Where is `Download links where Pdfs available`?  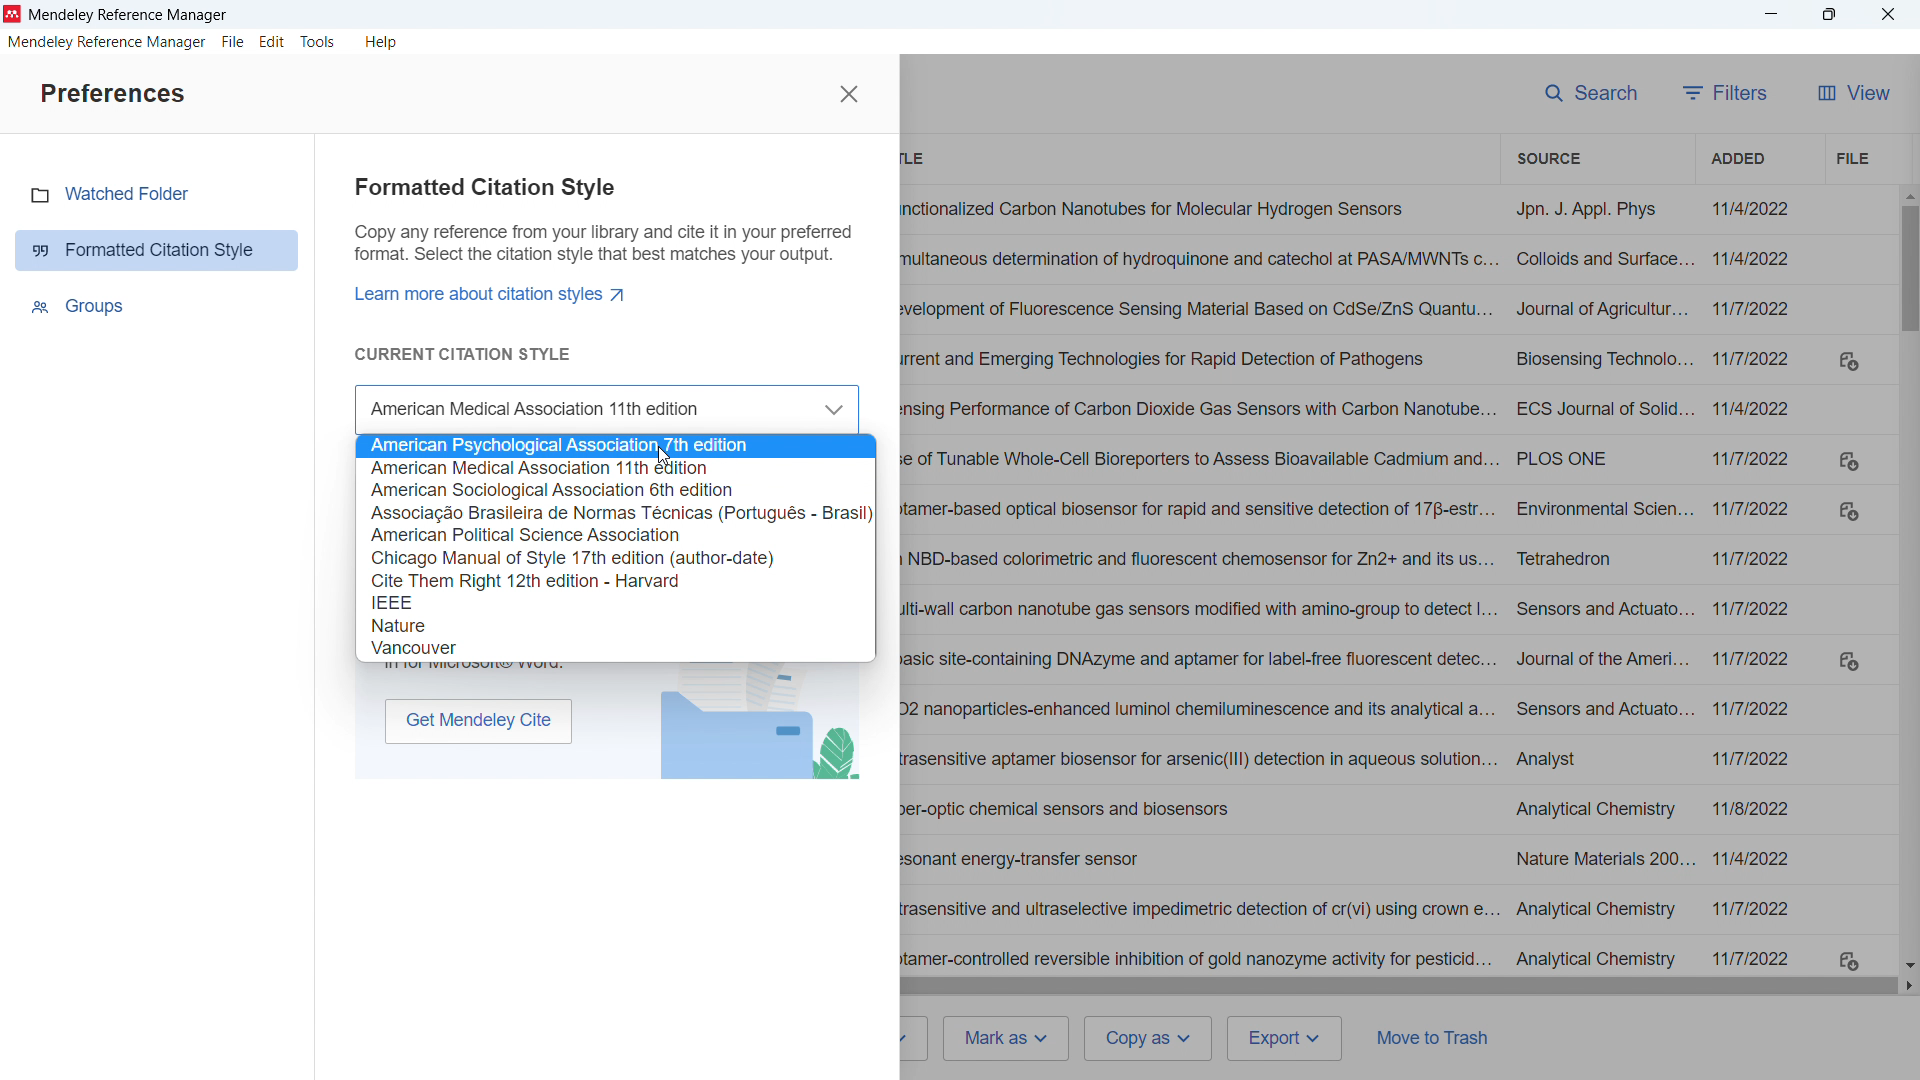 Download links where Pdfs available is located at coordinates (1850, 661).